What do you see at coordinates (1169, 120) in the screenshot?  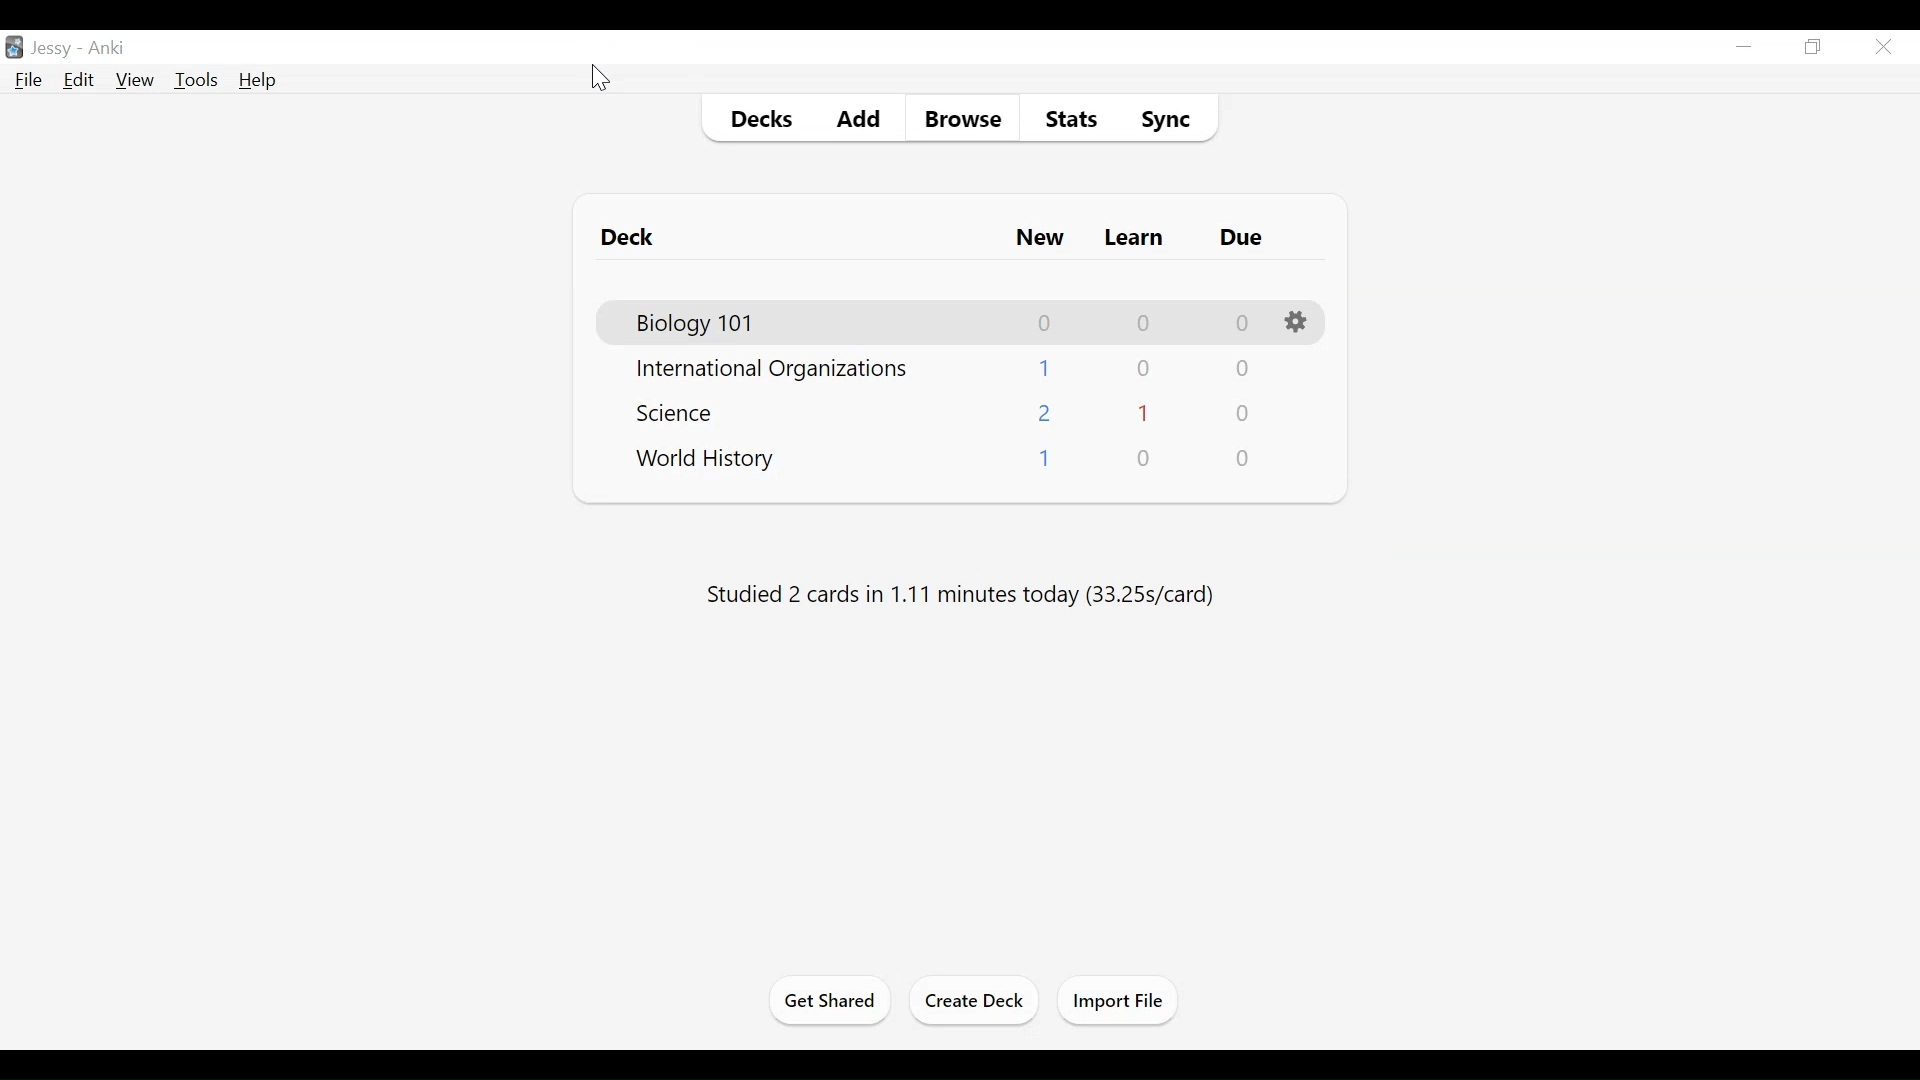 I see `Sync` at bounding box center [1169, 120].